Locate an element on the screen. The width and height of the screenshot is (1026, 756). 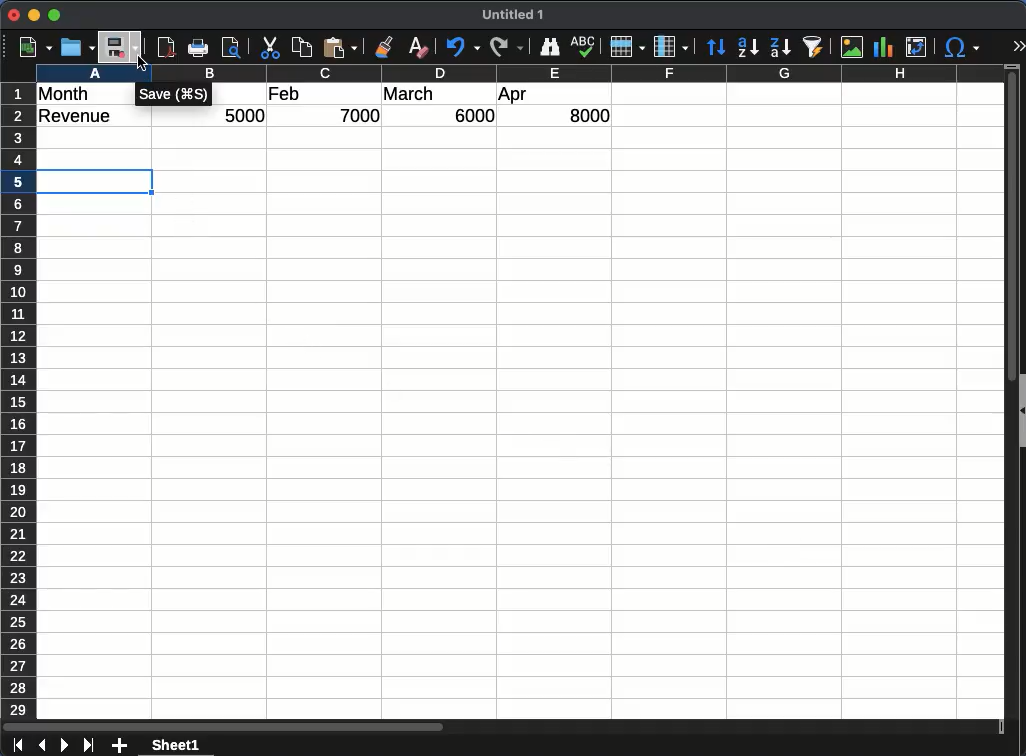
save is located at coordinates (121, 48).